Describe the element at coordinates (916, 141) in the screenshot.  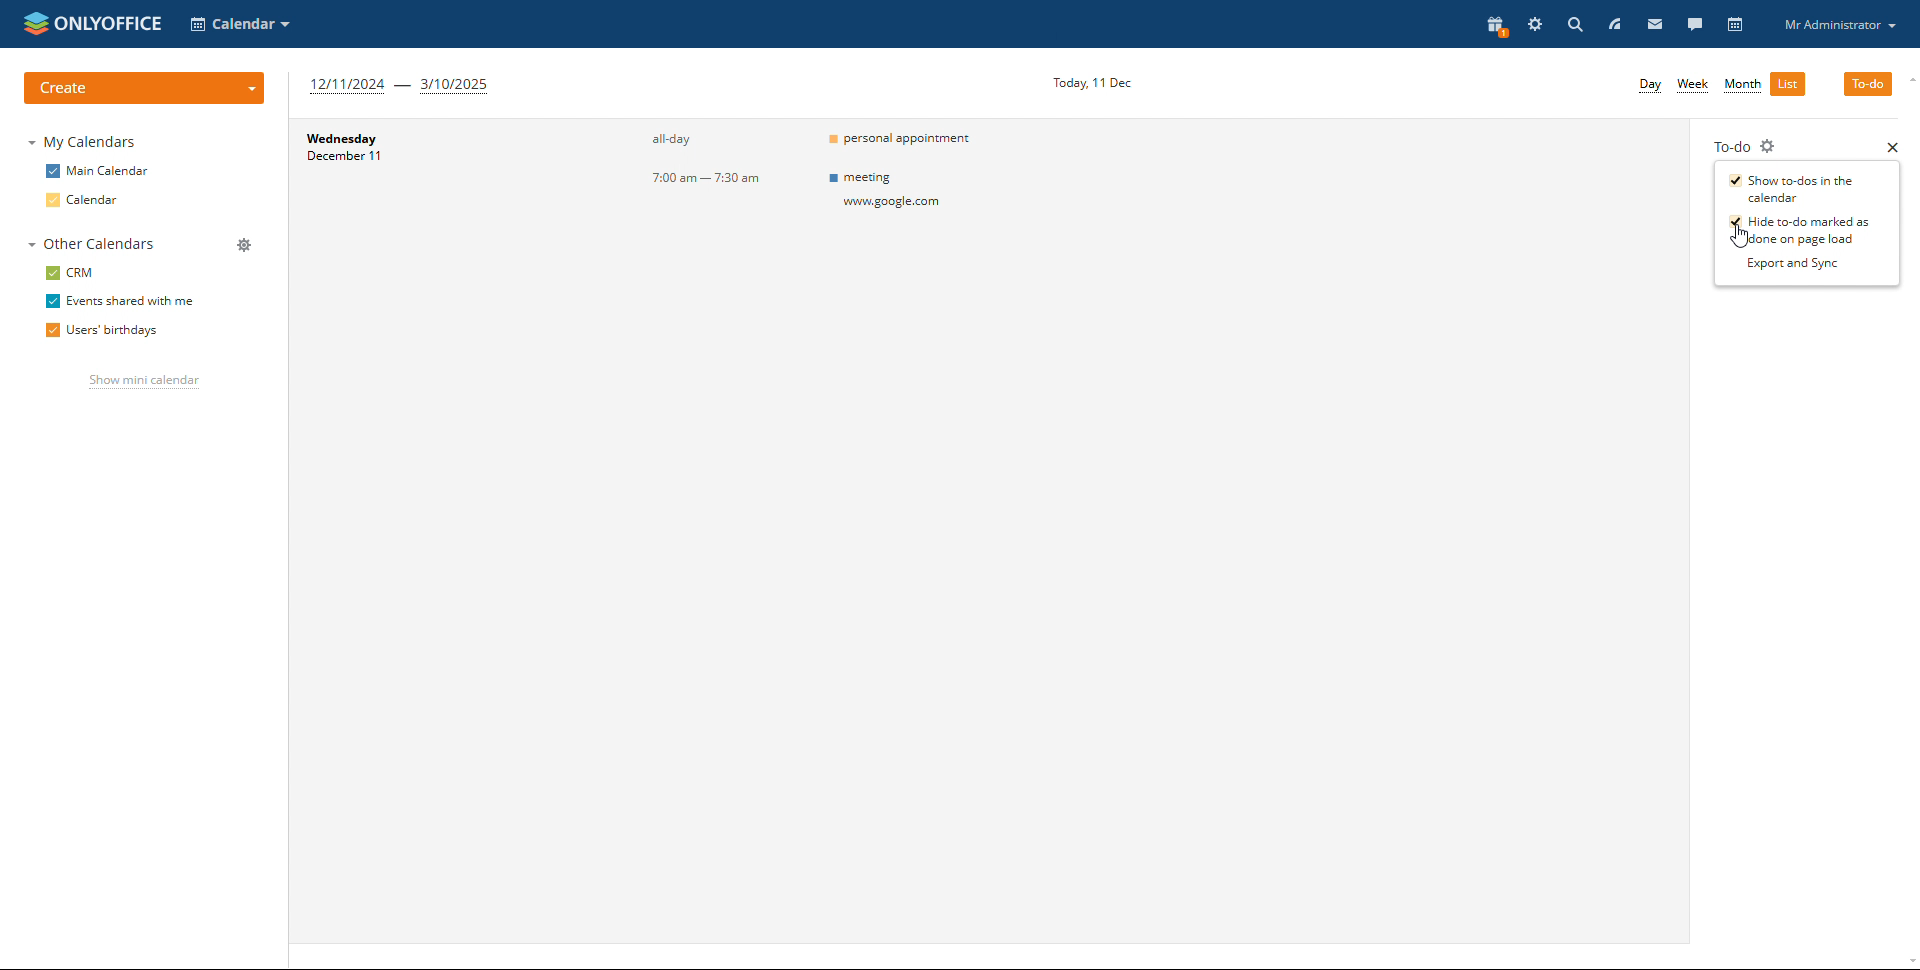
I see `events` at that location.